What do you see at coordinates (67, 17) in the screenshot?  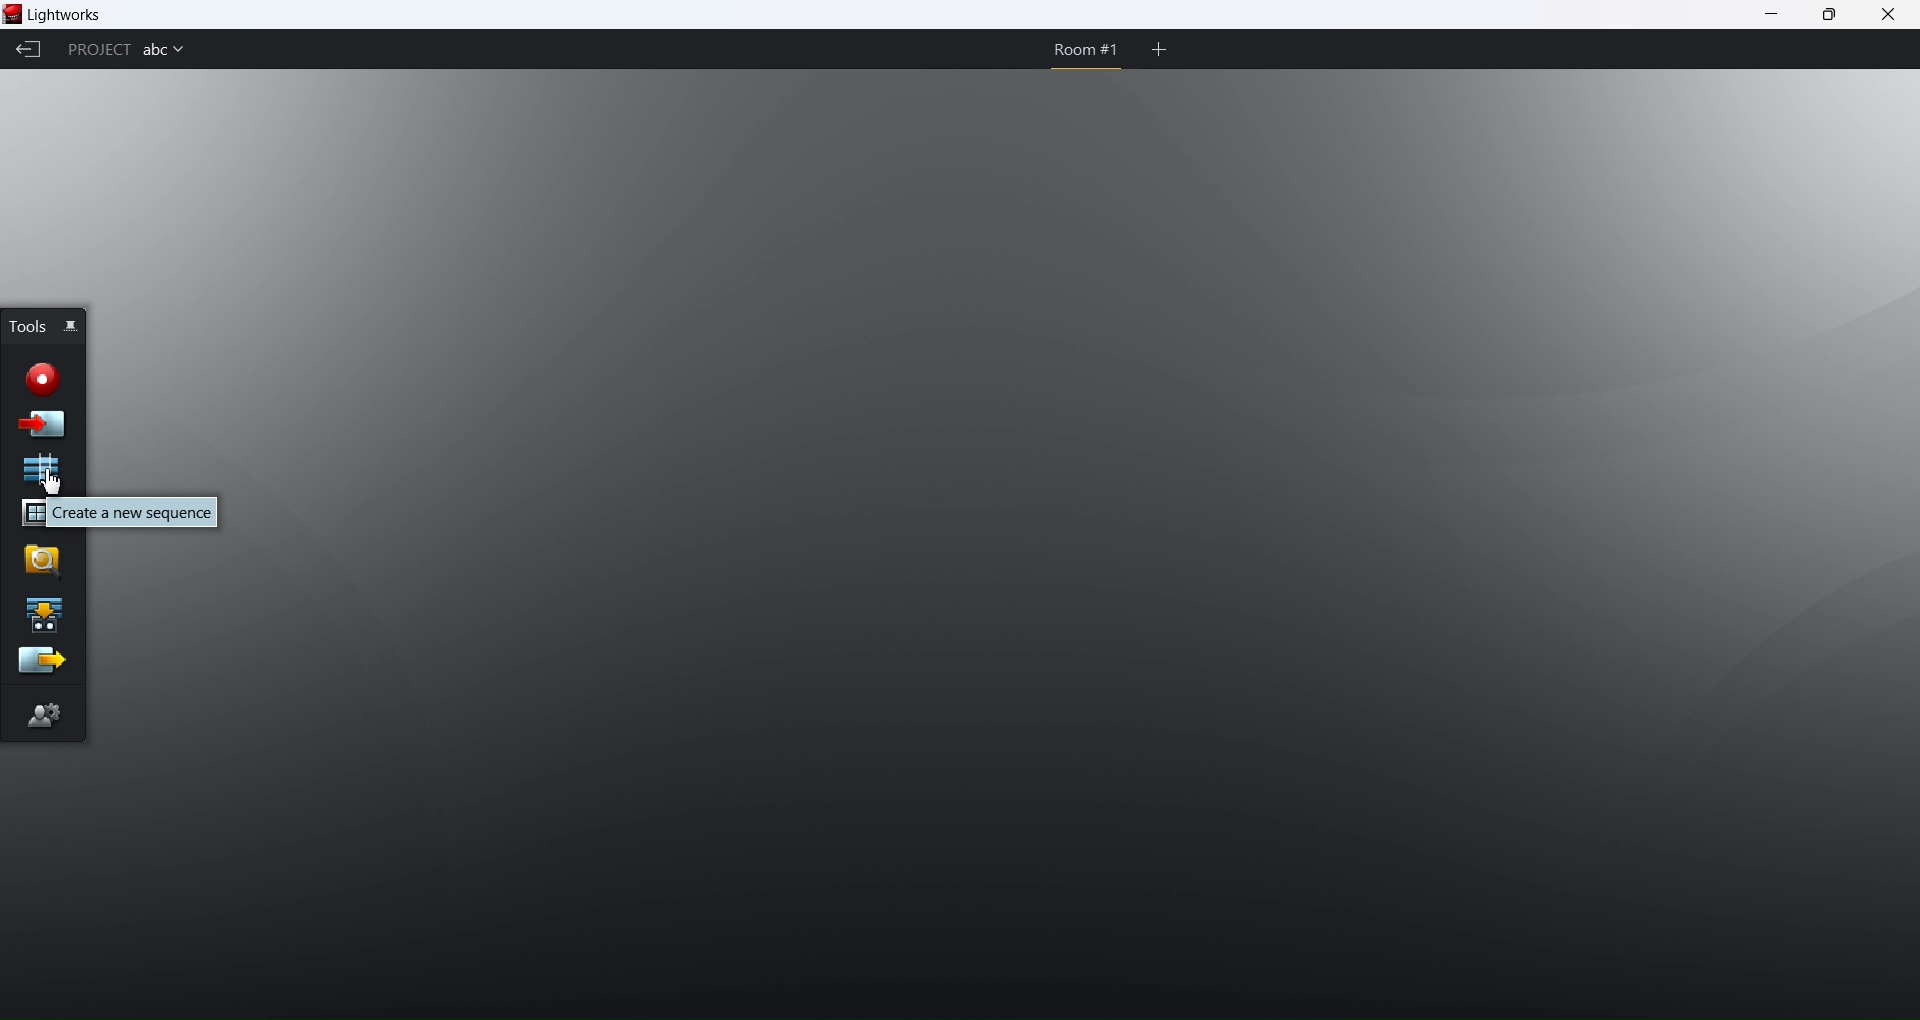 I see `lightworks` at bounding box center [67, 17].